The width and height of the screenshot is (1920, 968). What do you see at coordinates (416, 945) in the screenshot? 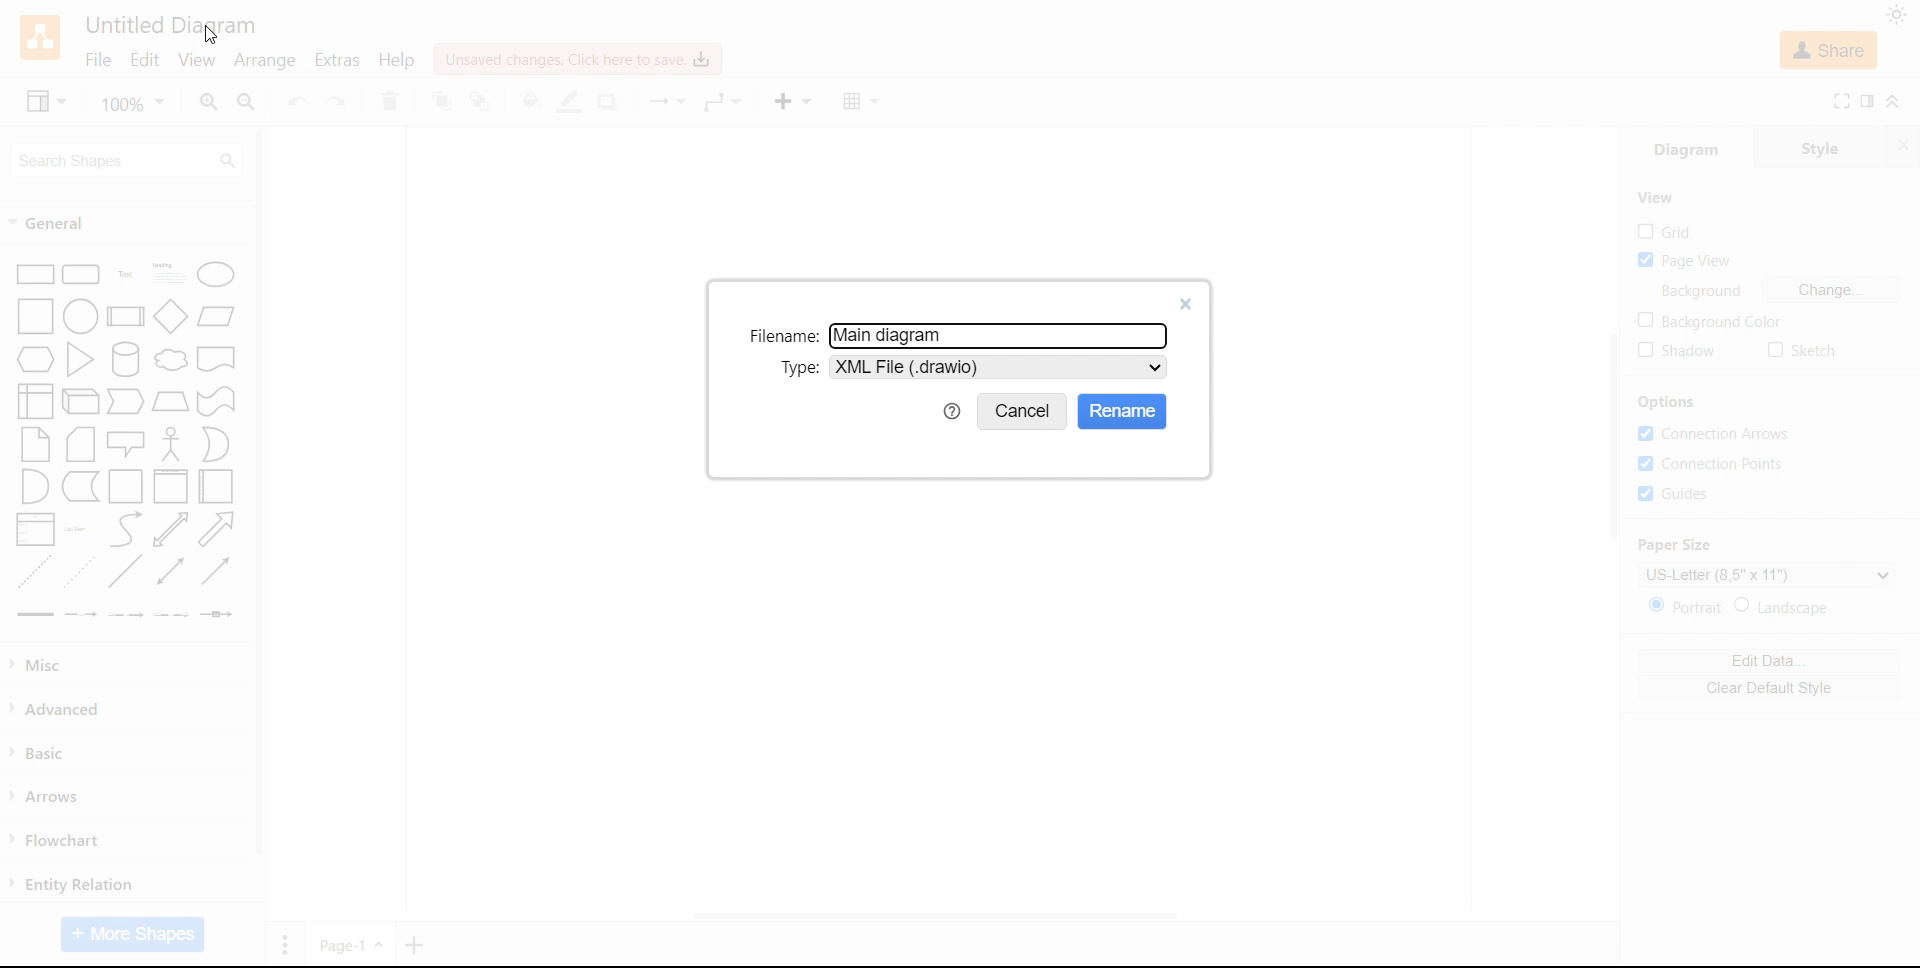
I see `Add page ` at bounding box center [416, 945].